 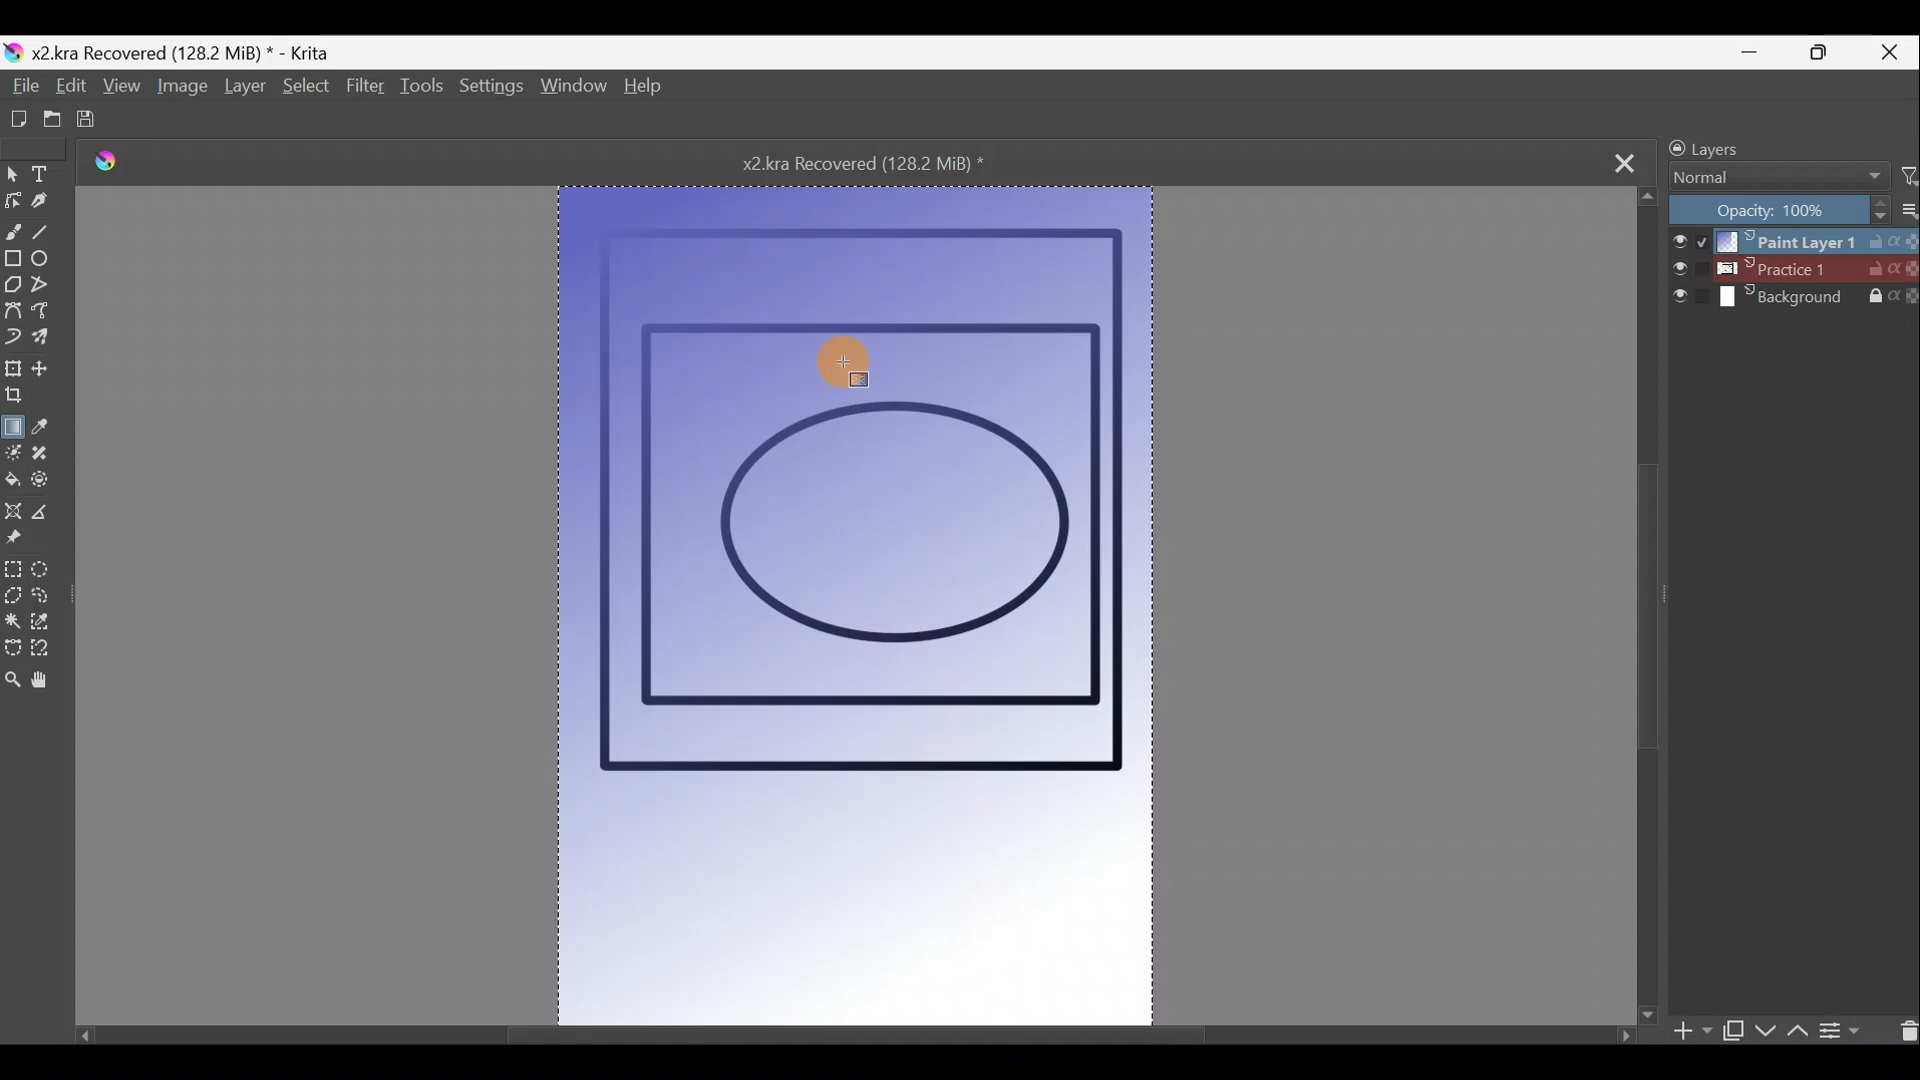 I want to click on Document name, so click(x=884, y=162).